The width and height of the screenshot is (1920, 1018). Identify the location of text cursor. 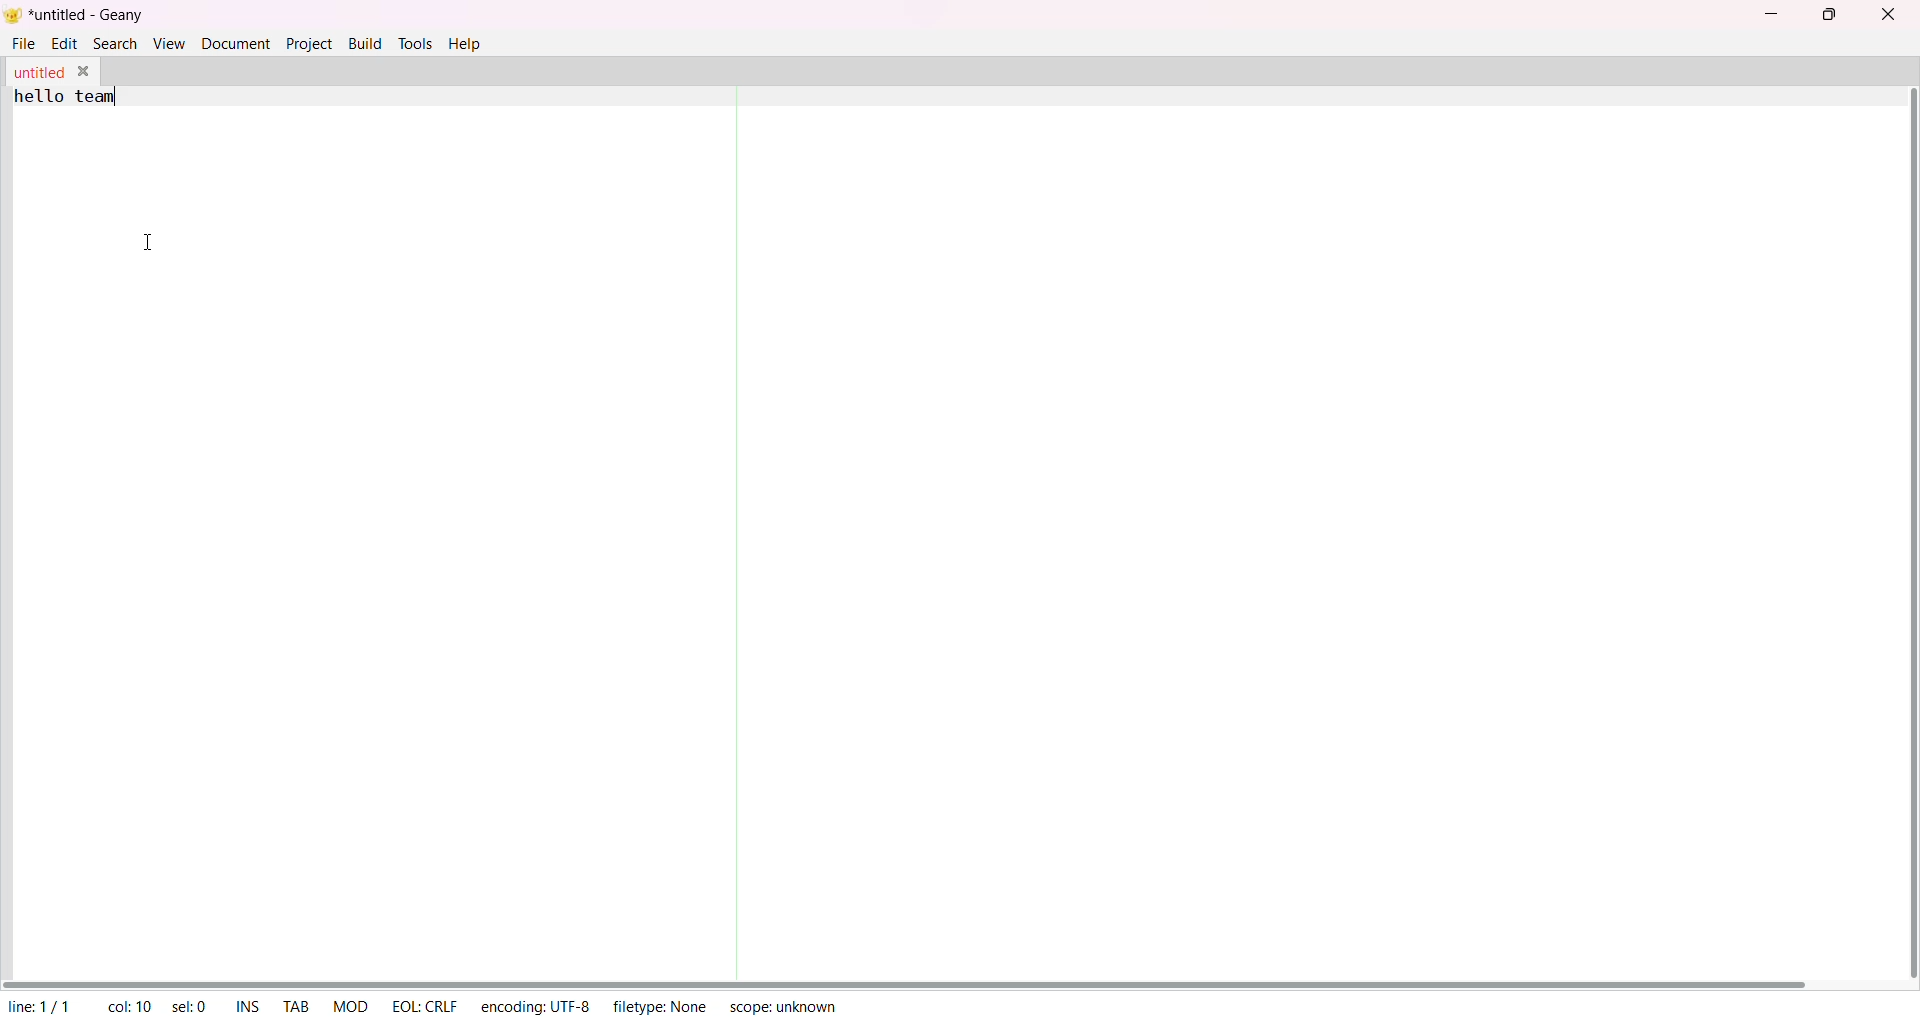
(151, 244).